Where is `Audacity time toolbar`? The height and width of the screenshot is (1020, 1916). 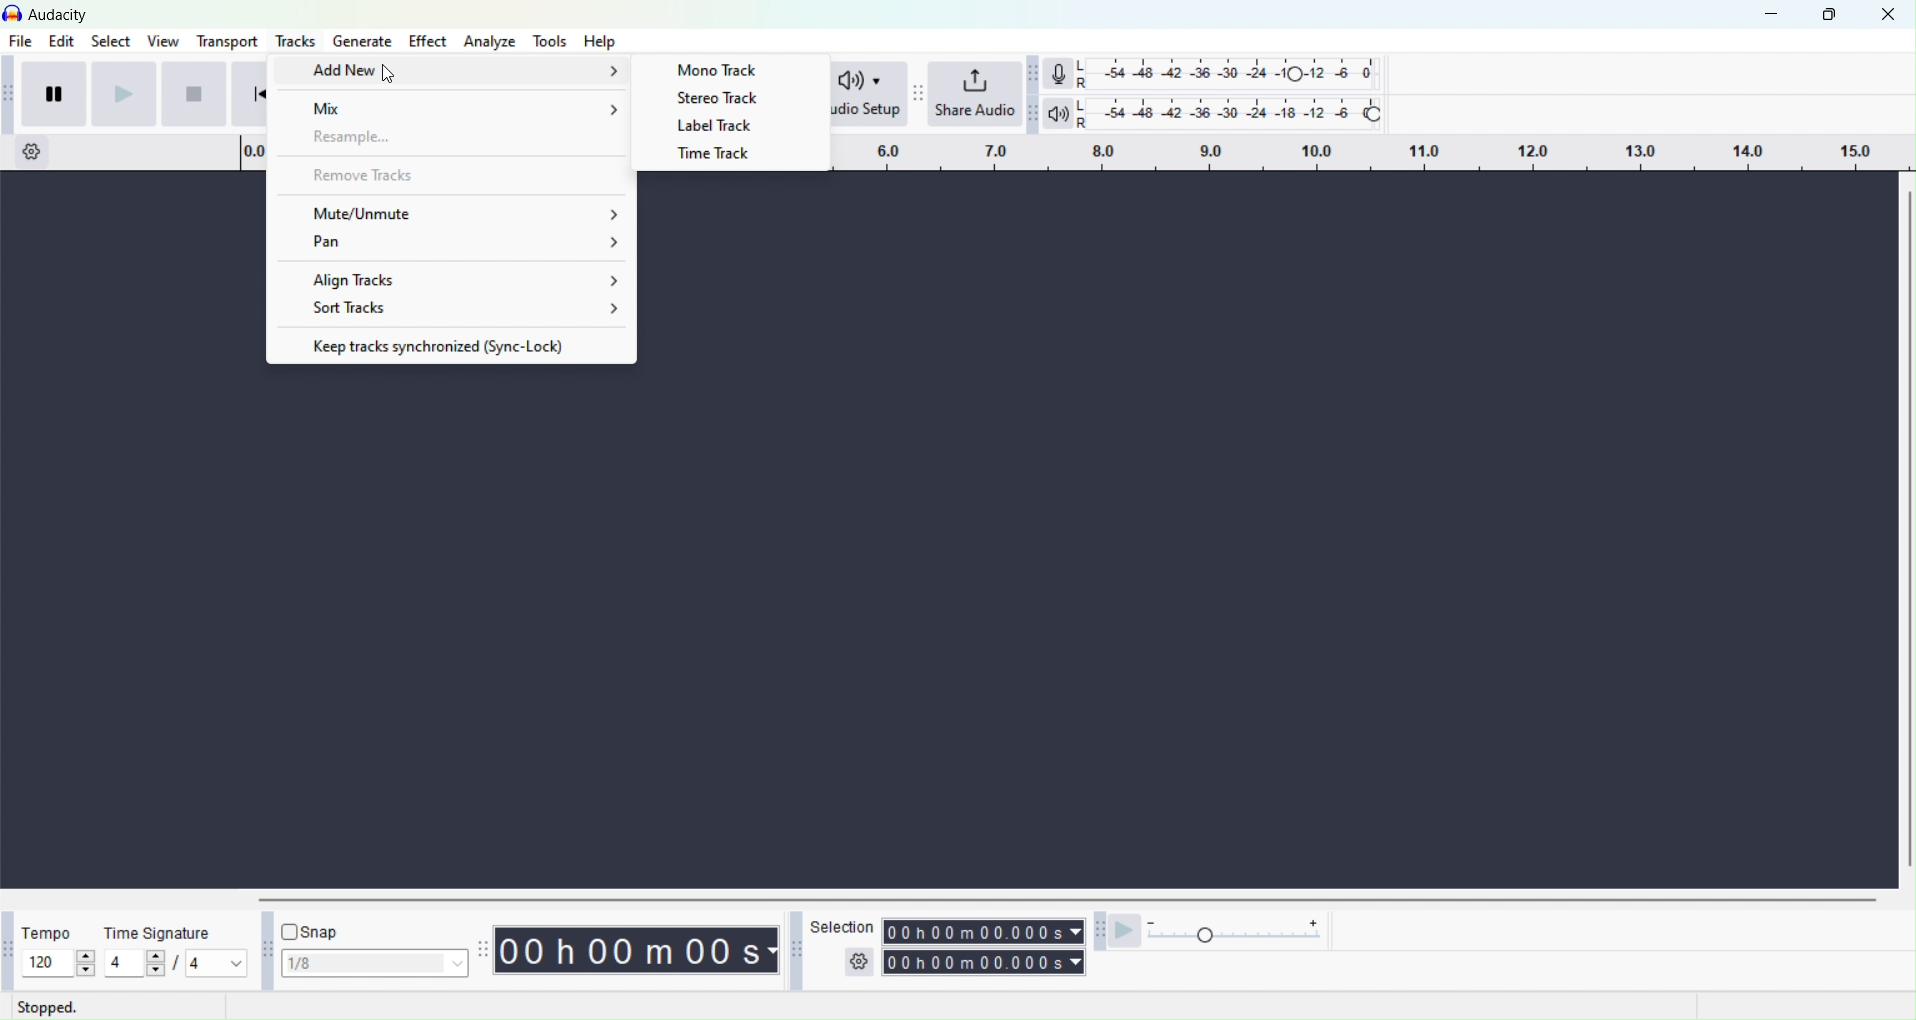
Audacity time toolbar is located at coordinates (482, 950).